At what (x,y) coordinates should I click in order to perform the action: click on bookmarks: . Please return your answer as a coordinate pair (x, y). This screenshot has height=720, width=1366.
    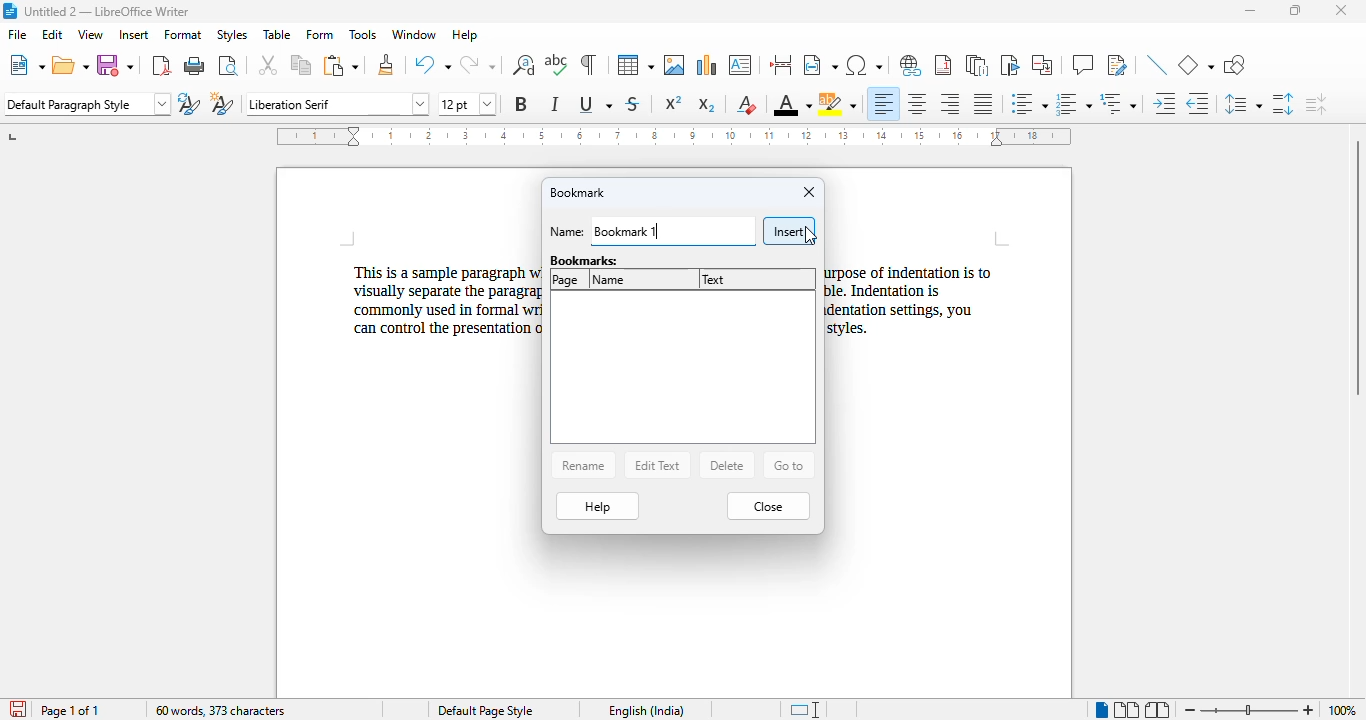
    Looking at the image, I should click on (587, 259).